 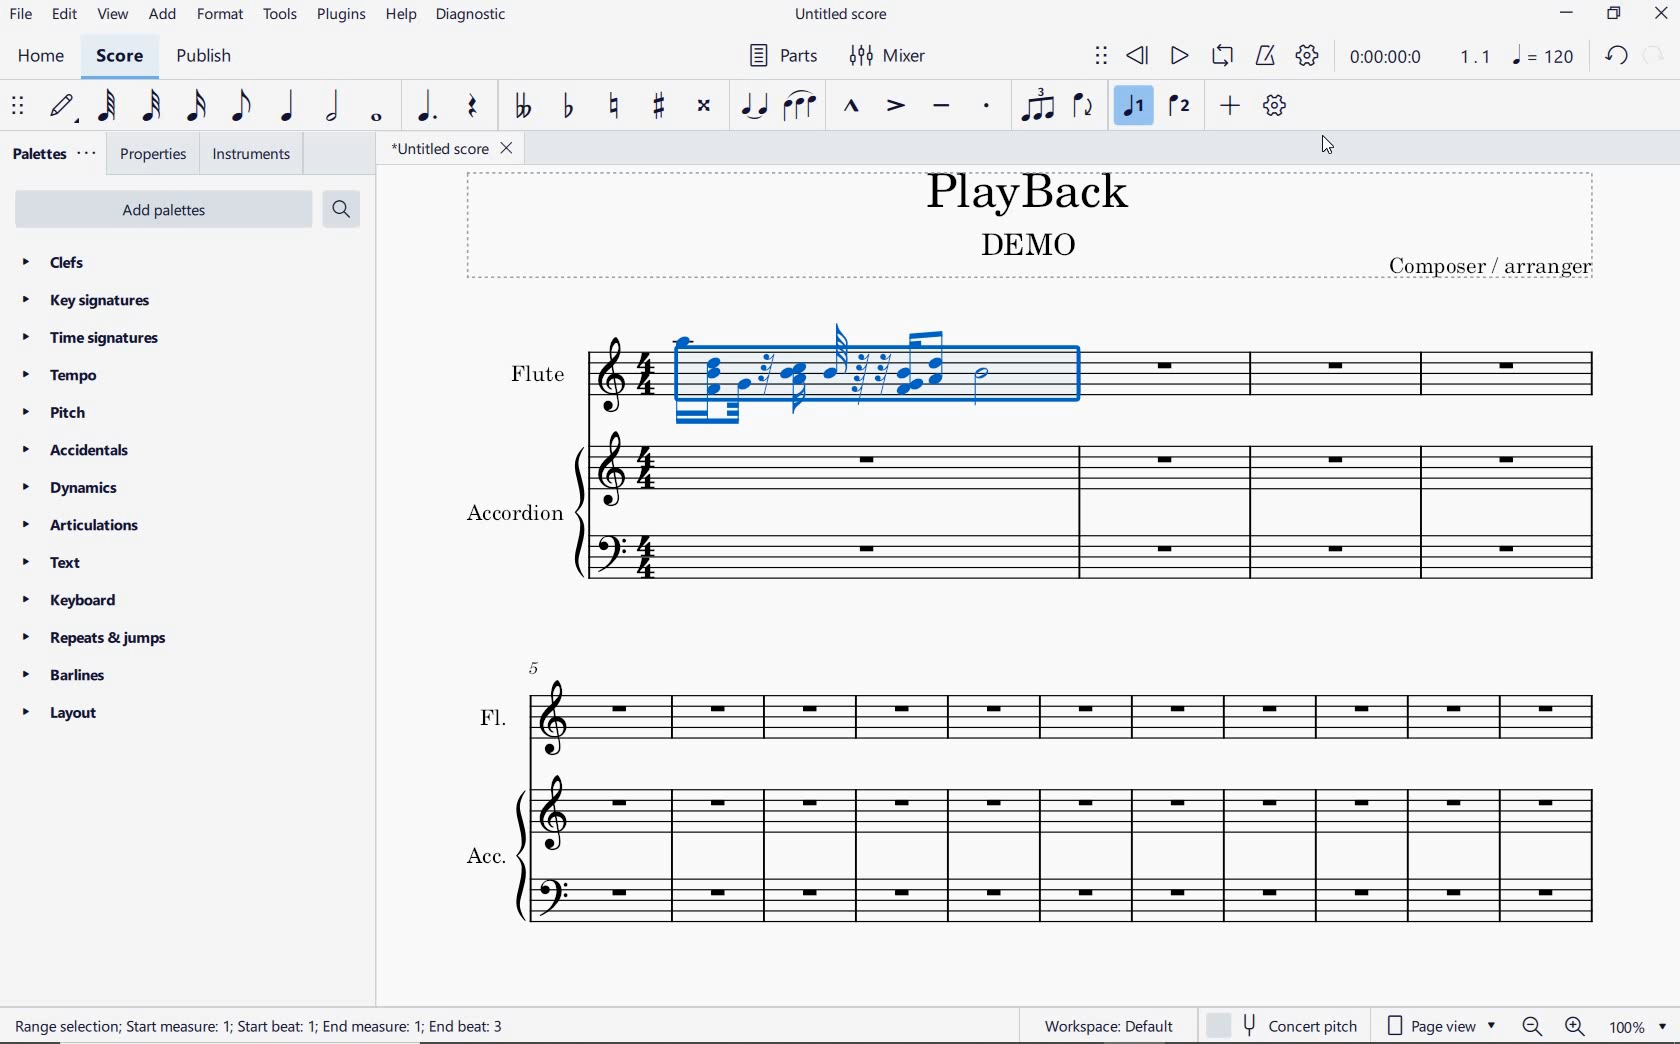 I want to click on Playback enabled, so click(x=883, y=372).